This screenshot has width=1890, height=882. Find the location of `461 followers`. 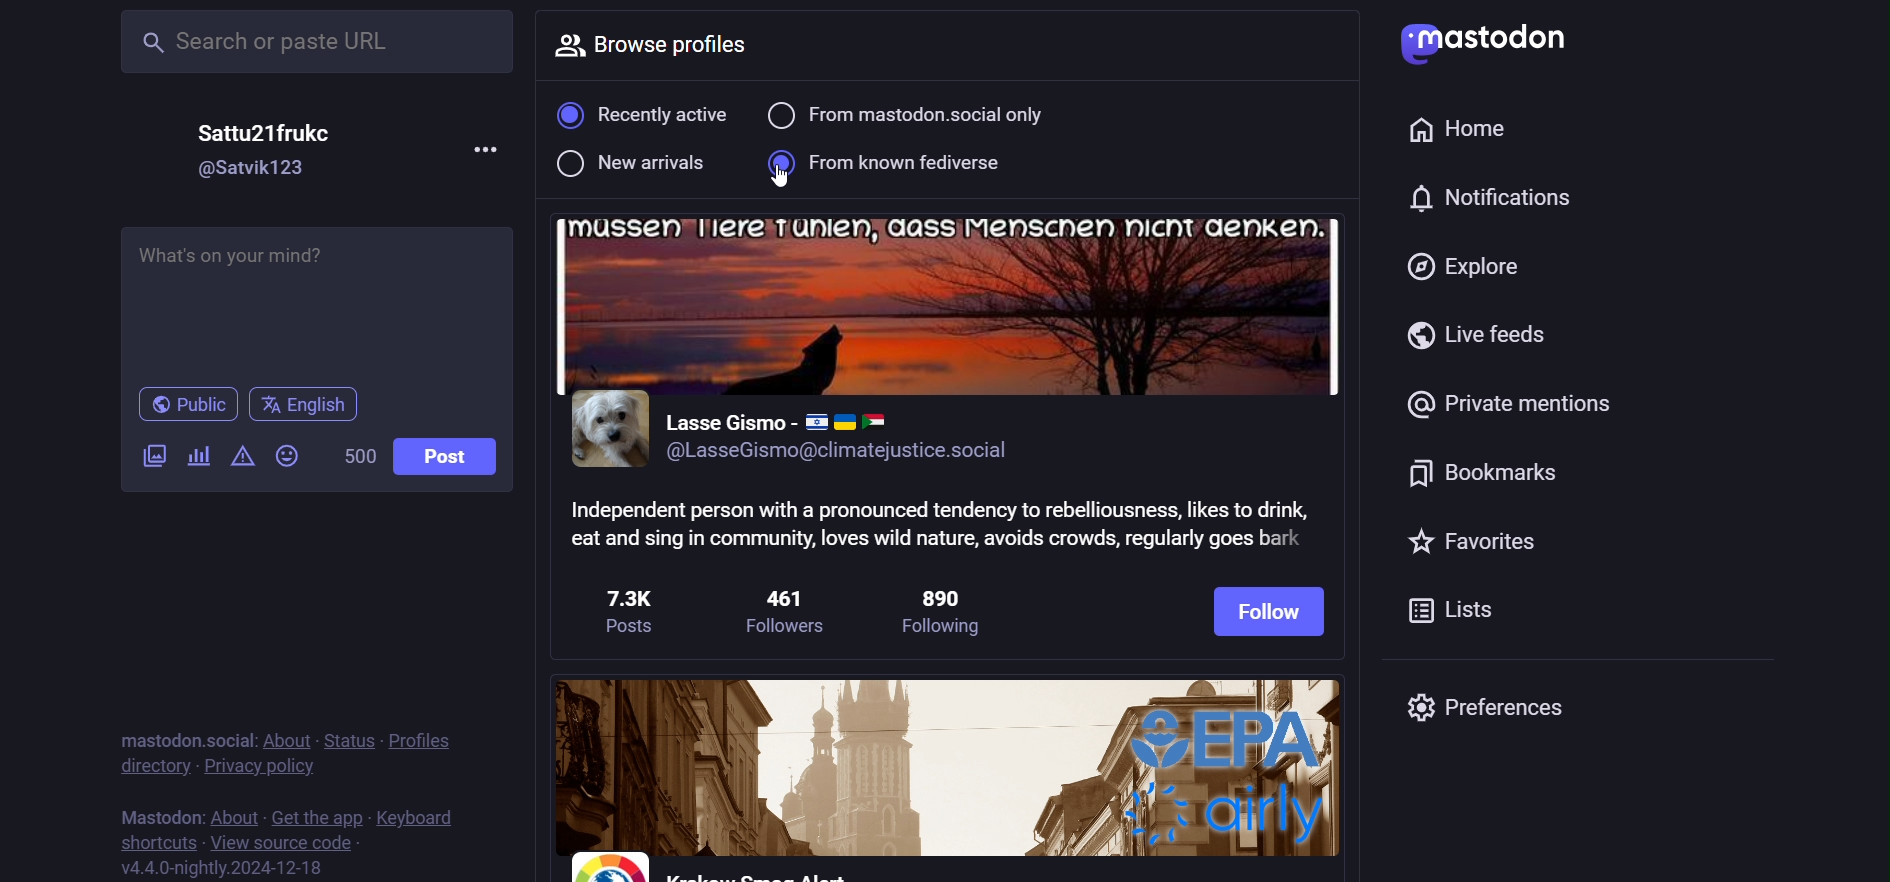

461 followers is located at coordinates (787, 611).